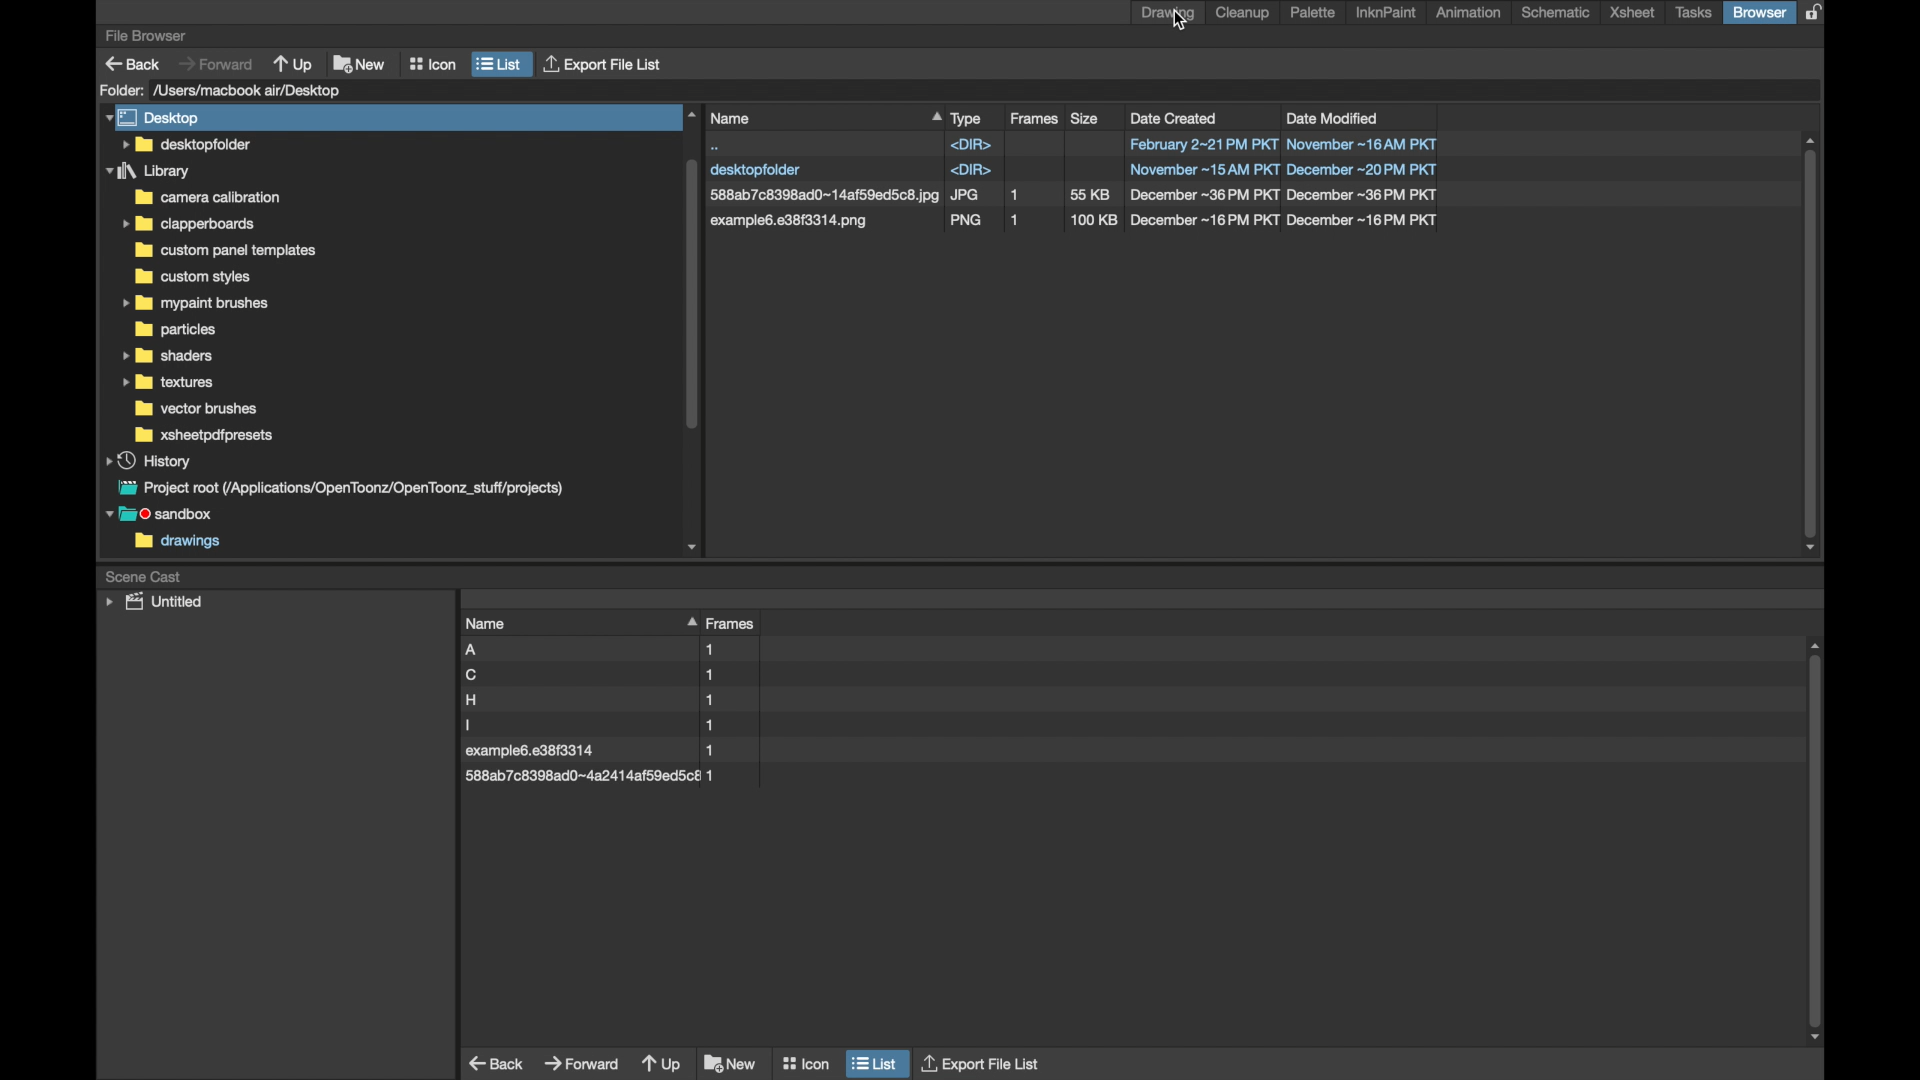 The width and height of the screenshot is (1920, 1080). I want to click on file, so click(1074, 222).